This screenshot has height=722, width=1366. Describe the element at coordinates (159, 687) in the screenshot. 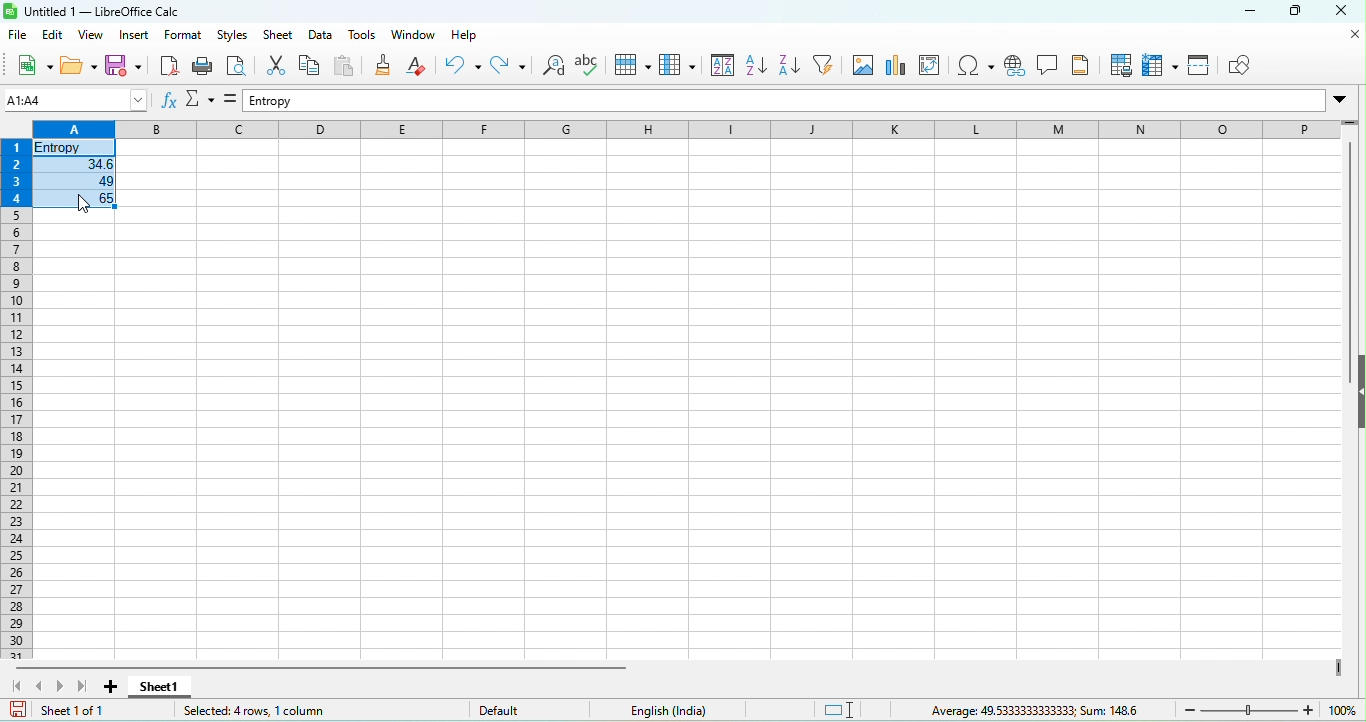

I see `sheet 1` at that location.